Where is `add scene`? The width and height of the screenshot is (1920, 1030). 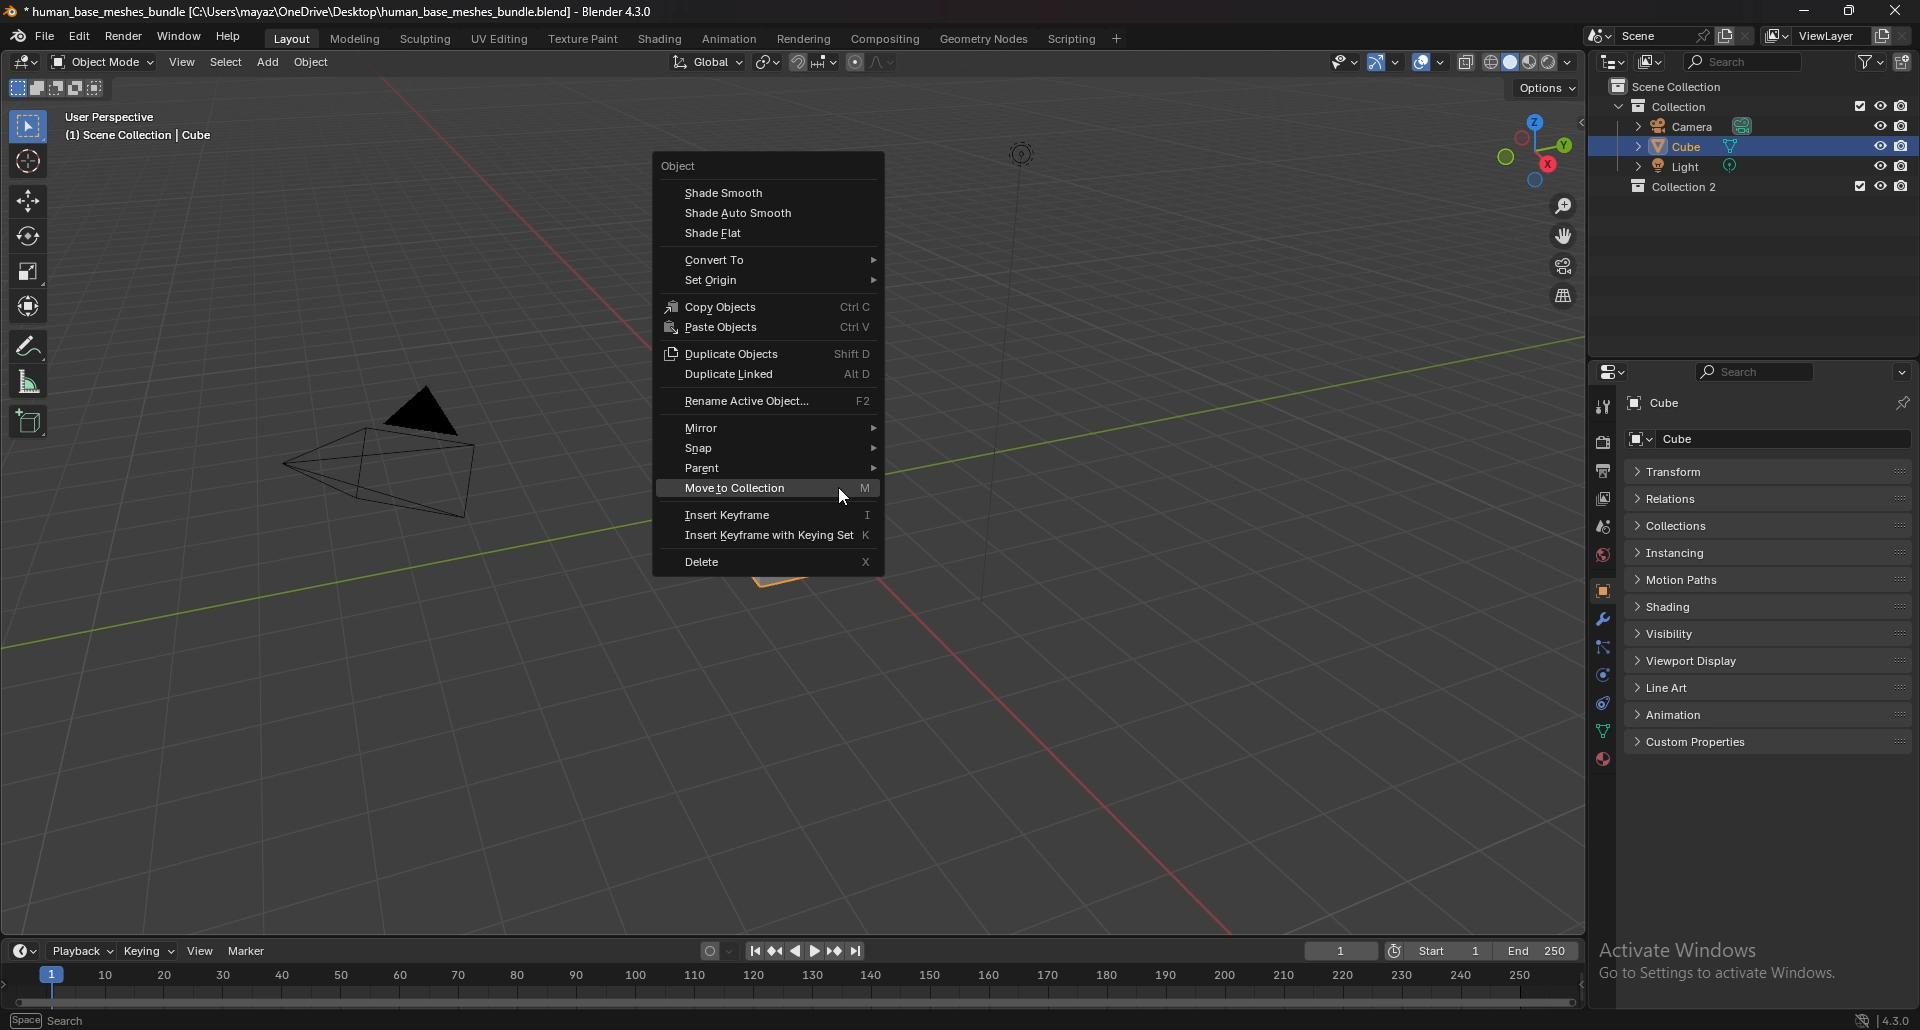
add scene is located at coordinates (1724, 36).